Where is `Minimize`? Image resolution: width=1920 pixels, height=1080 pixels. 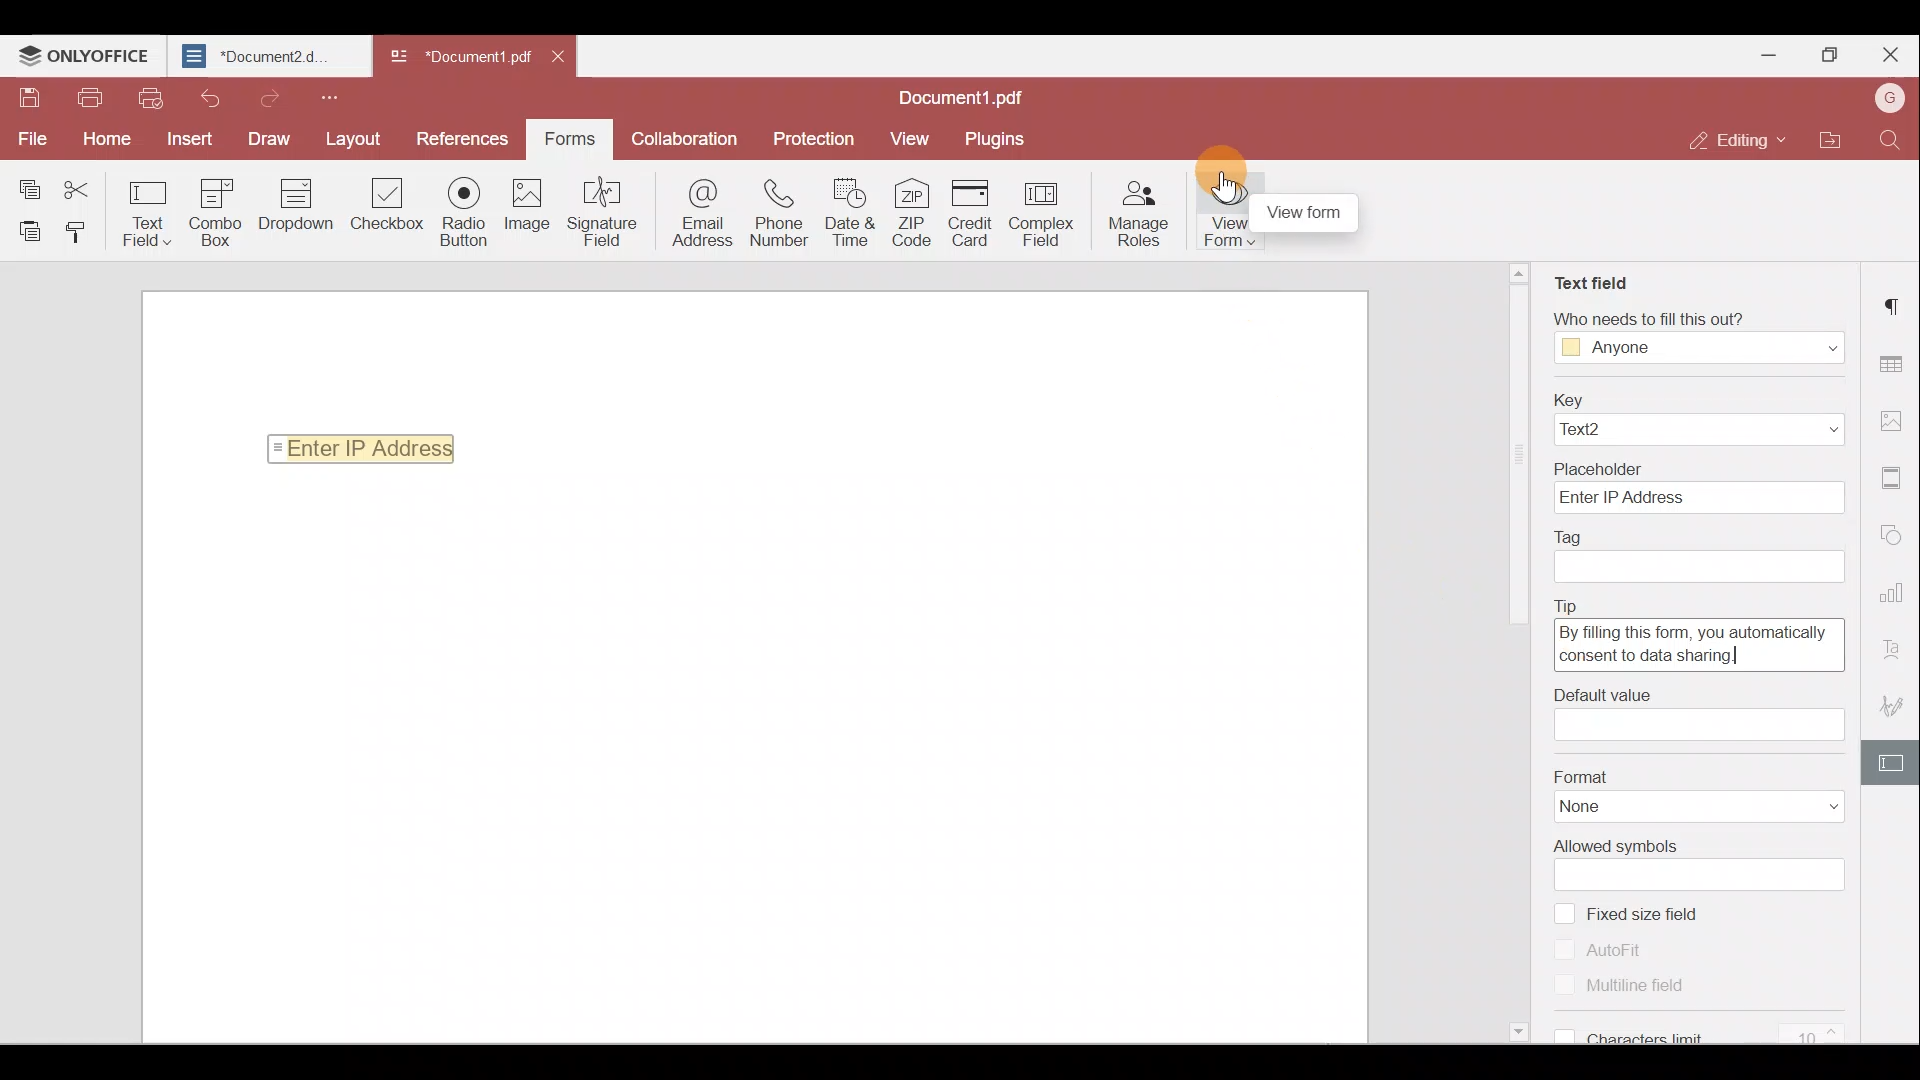
Minimize is located at coordinates (1771, 53).